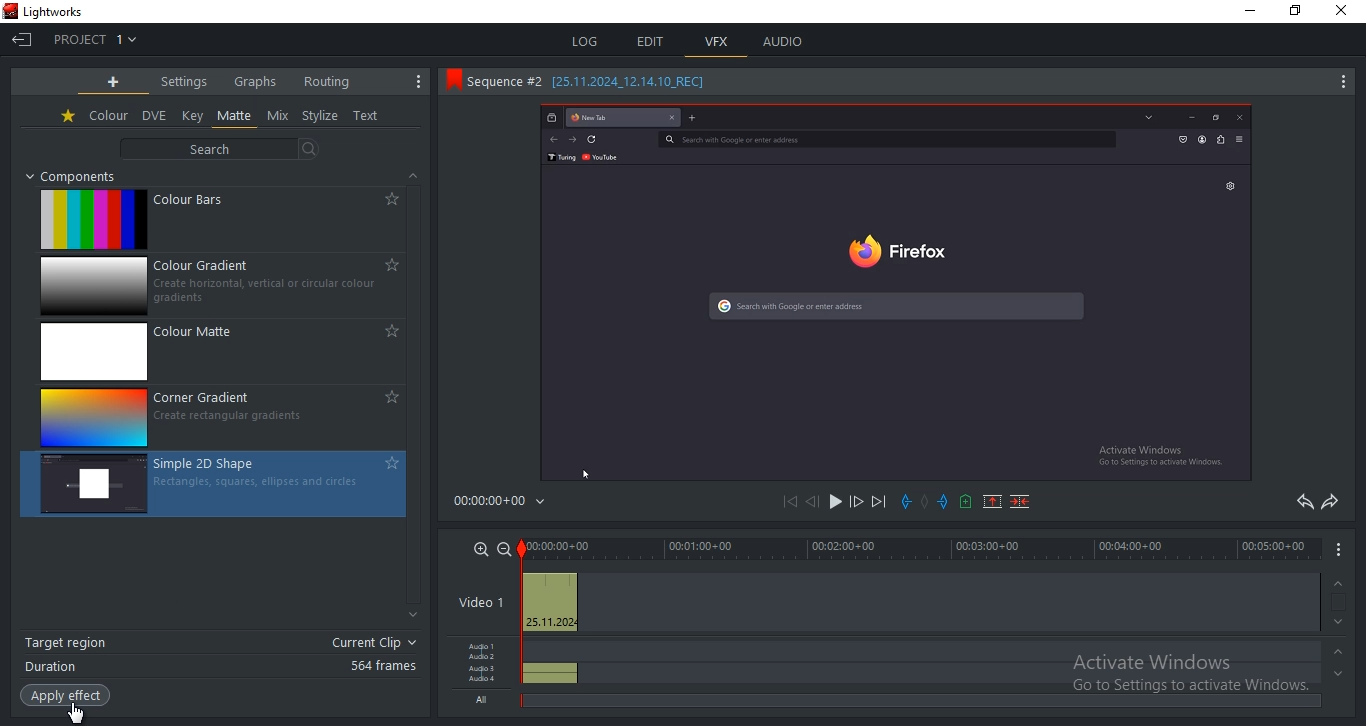 This screenshot has width=1366, height=726. What do you see at coordinates (109, 116) in the screenshot?
I see `colour` at bounding box center [109, 116].